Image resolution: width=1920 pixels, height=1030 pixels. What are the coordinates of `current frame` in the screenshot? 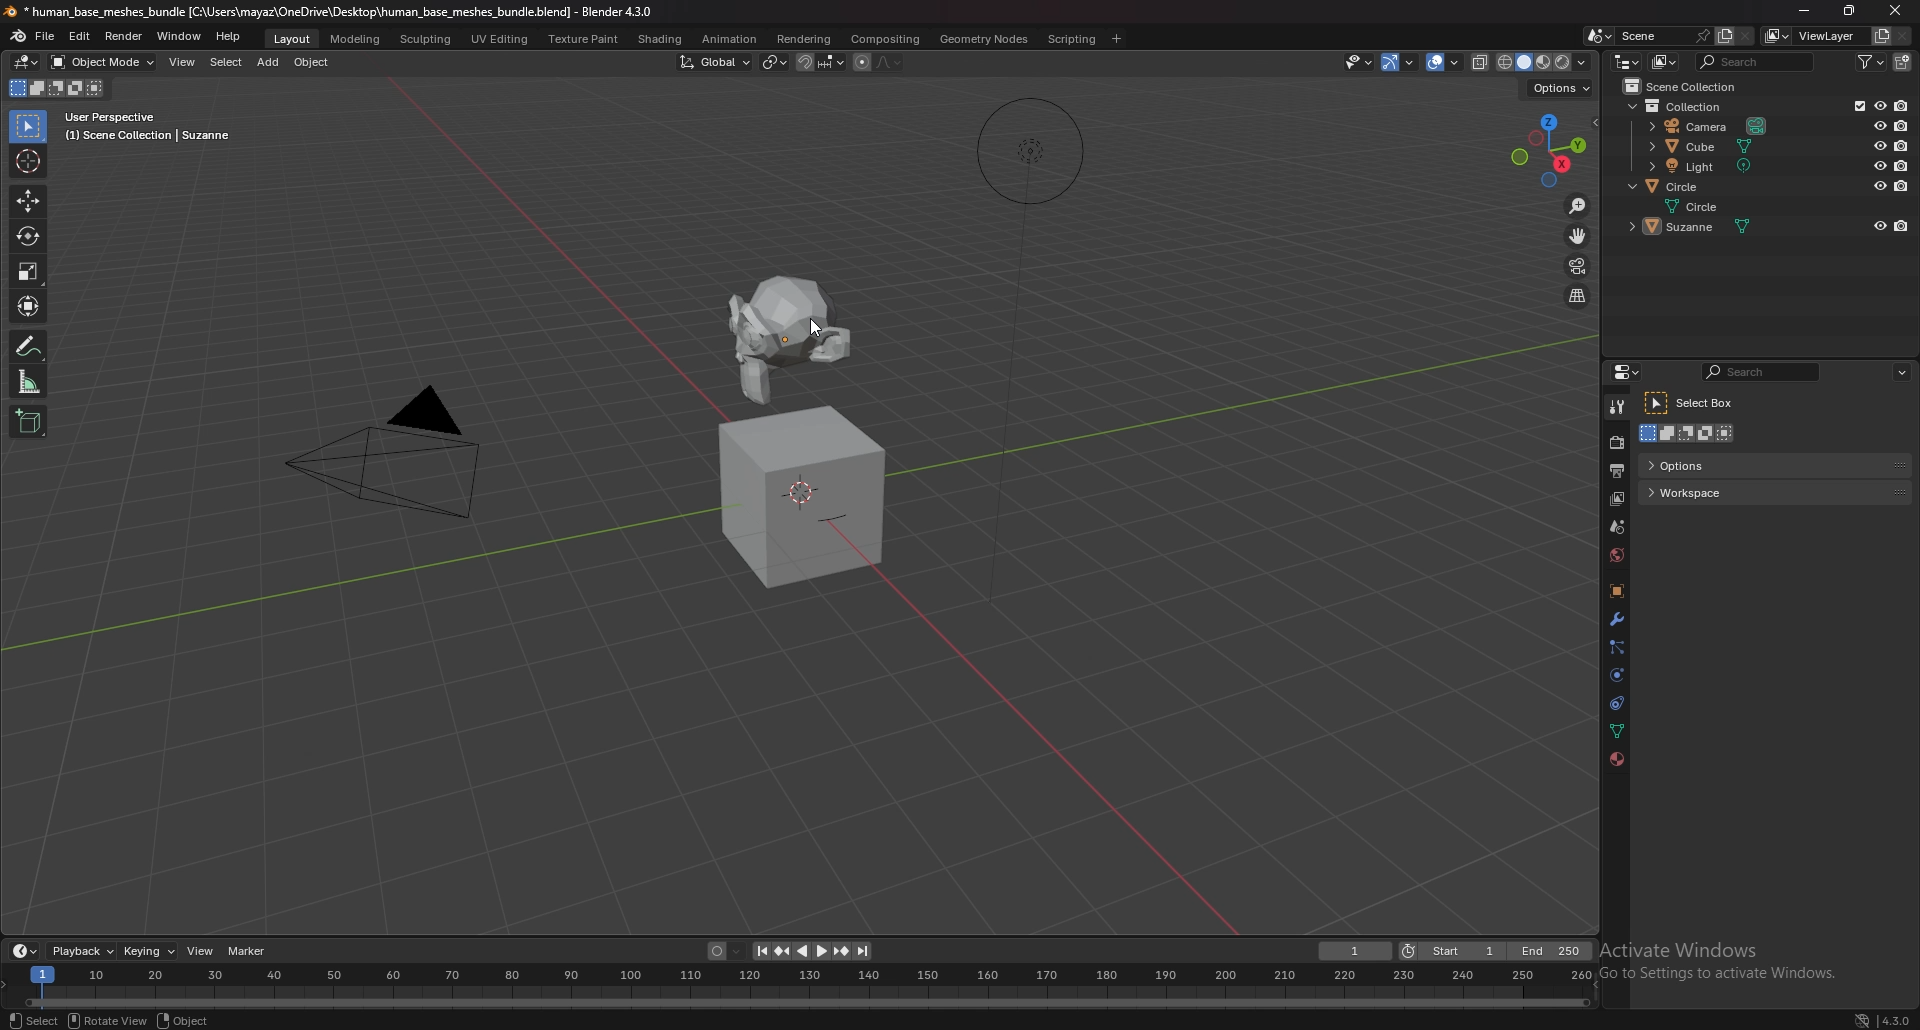 It's located at (1357, 950).